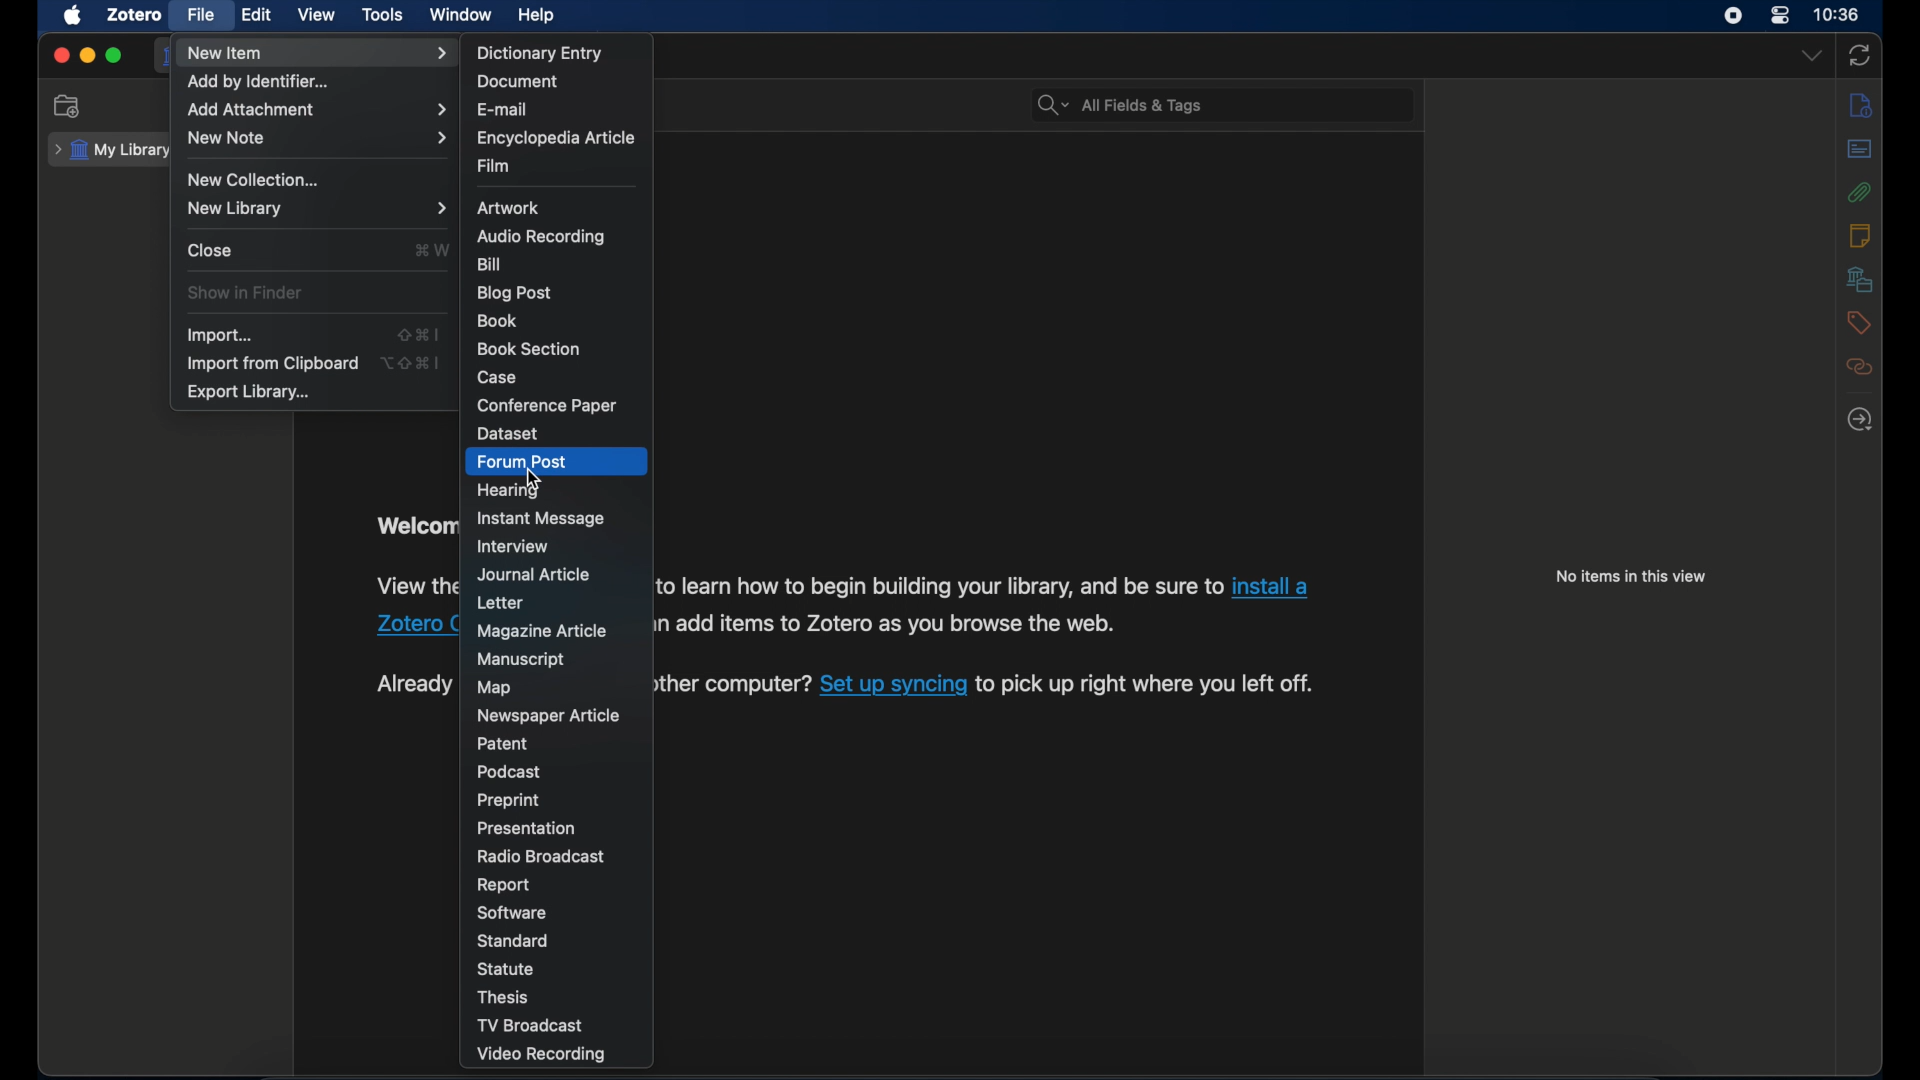 This screenshot has width=1920, height=1080. What do you see at coordinates (510, 492) in the screenshot?
I see `hearing` at bounding box center [510, 492].